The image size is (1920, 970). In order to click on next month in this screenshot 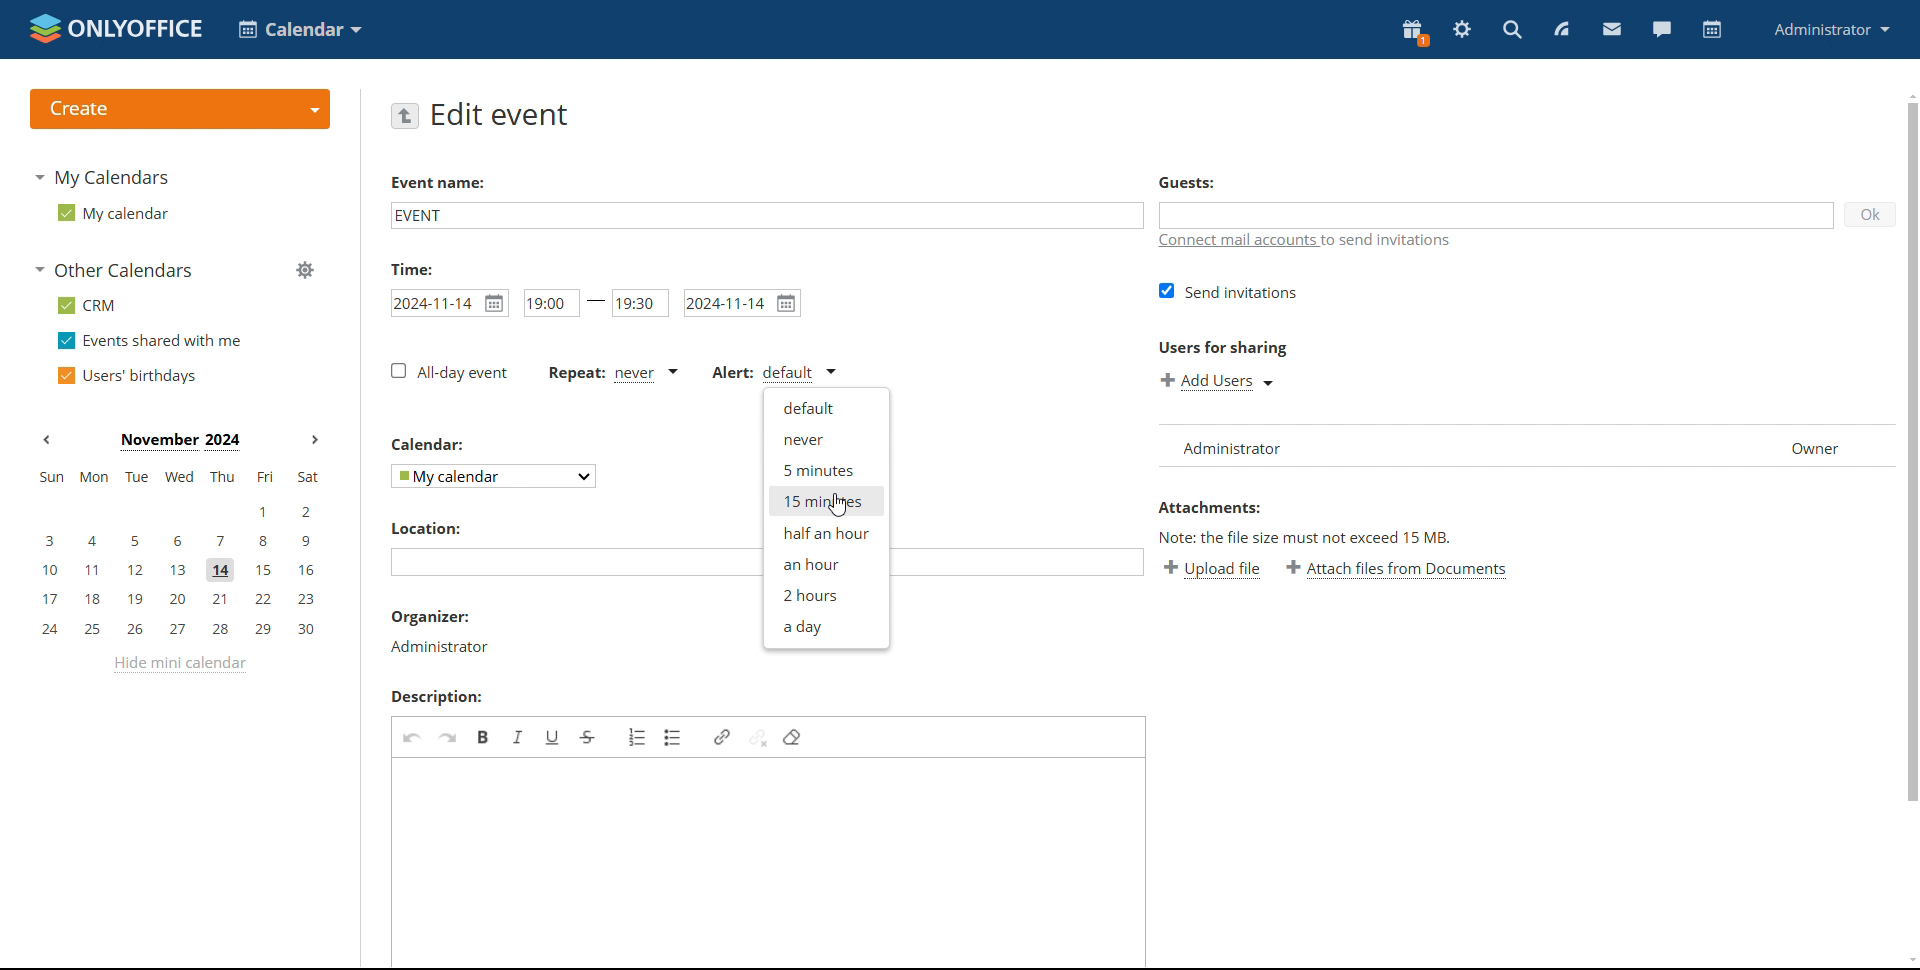, I will do `click(314, 438)`.